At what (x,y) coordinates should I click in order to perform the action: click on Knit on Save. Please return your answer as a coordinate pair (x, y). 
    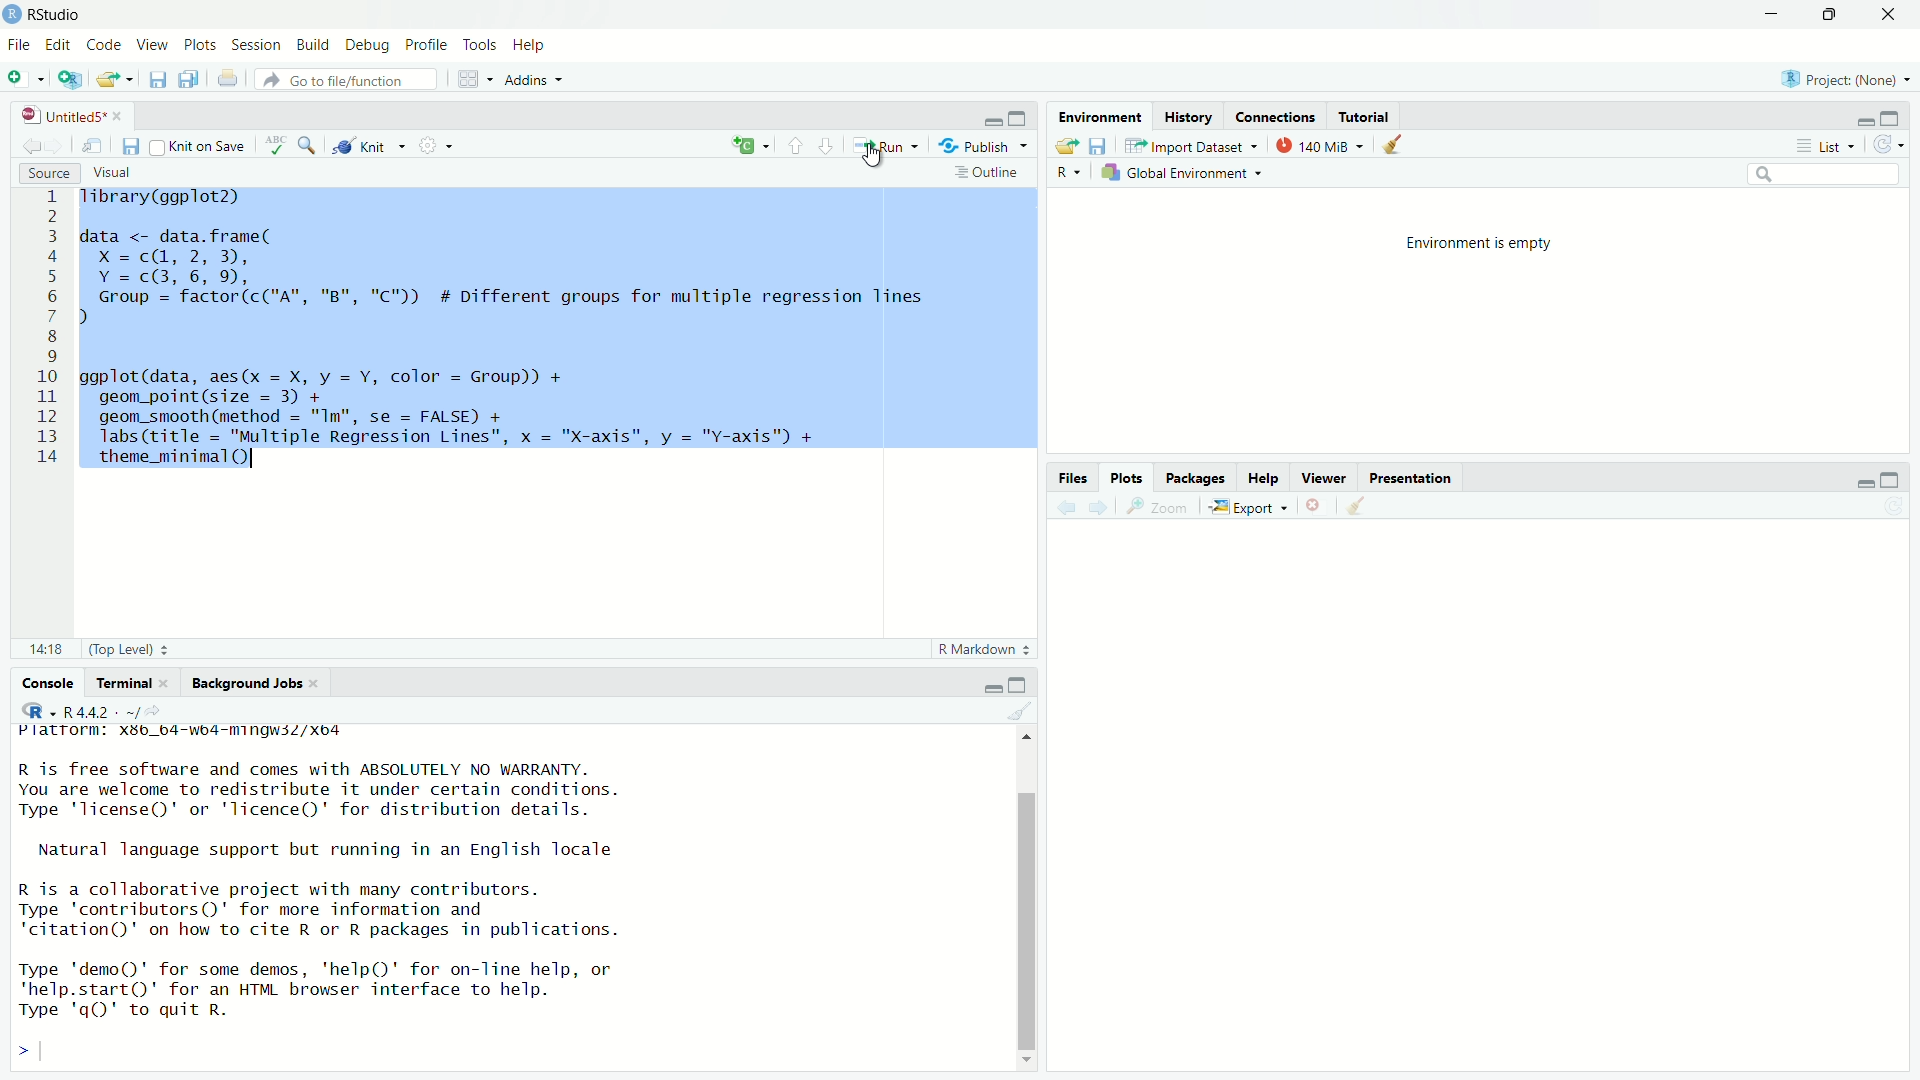
    Looking at the image, I should click on (200, 146).